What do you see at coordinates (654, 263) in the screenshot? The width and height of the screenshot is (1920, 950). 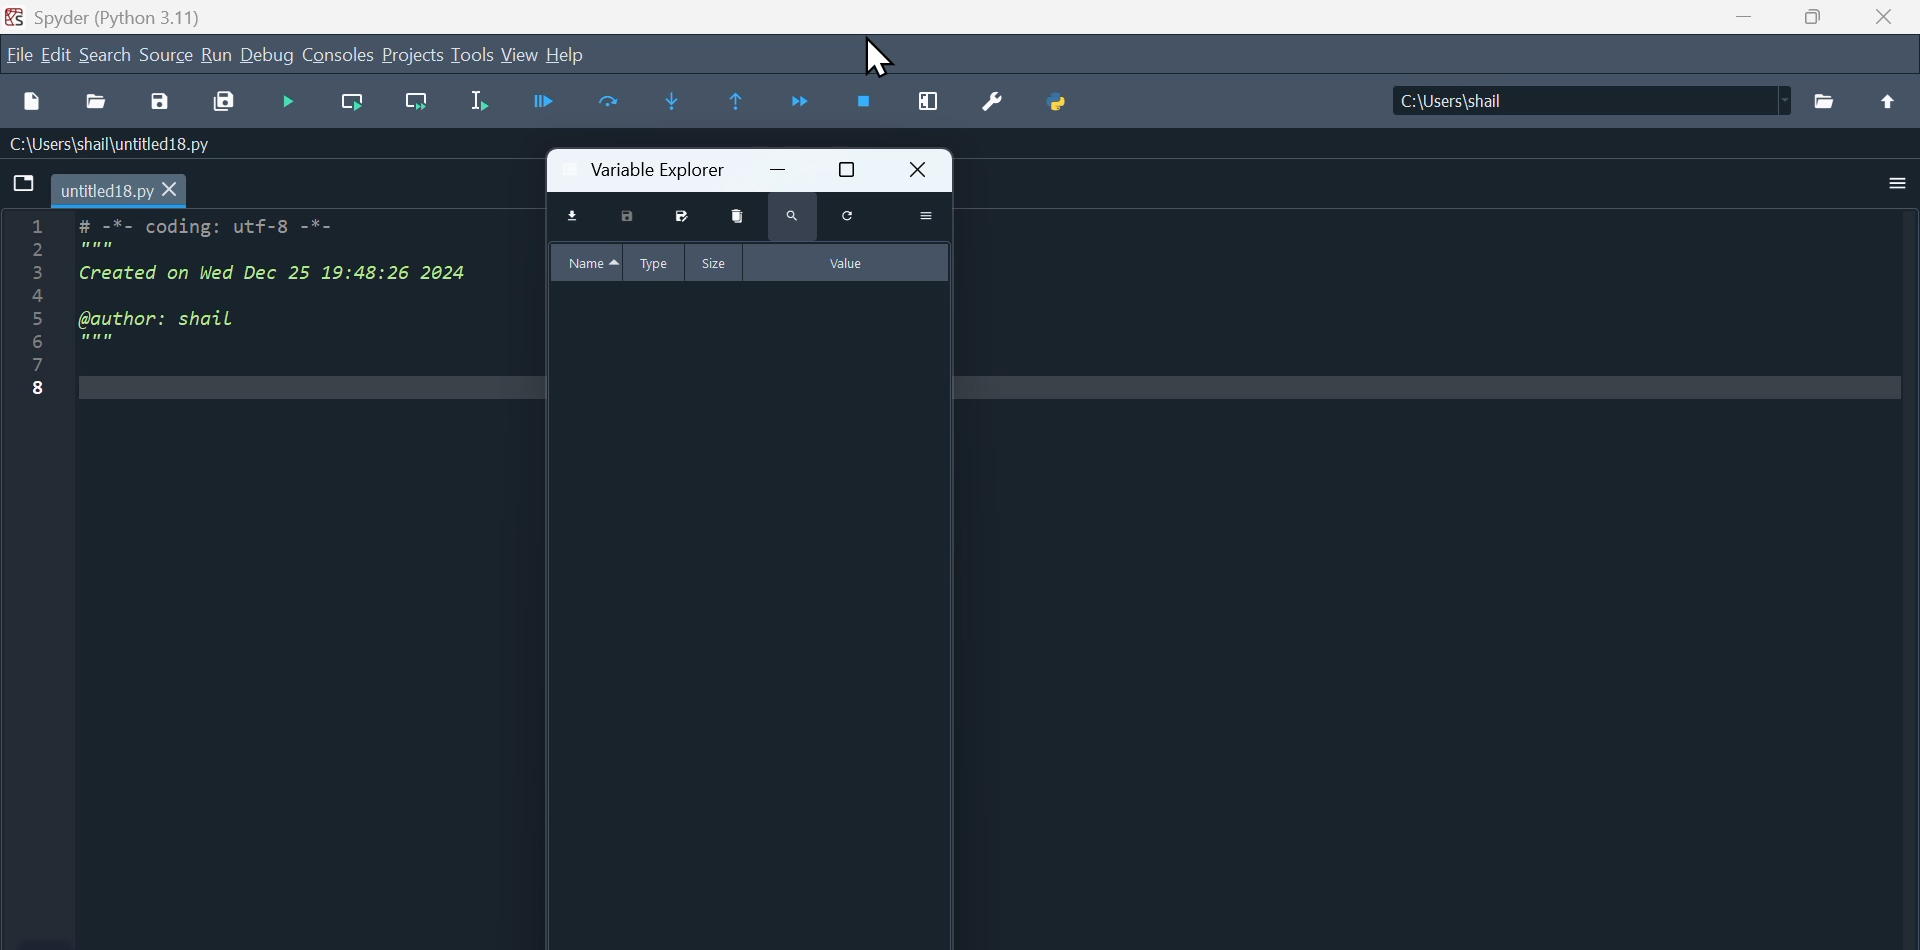 I see `type` at bounding box center [654, 263].